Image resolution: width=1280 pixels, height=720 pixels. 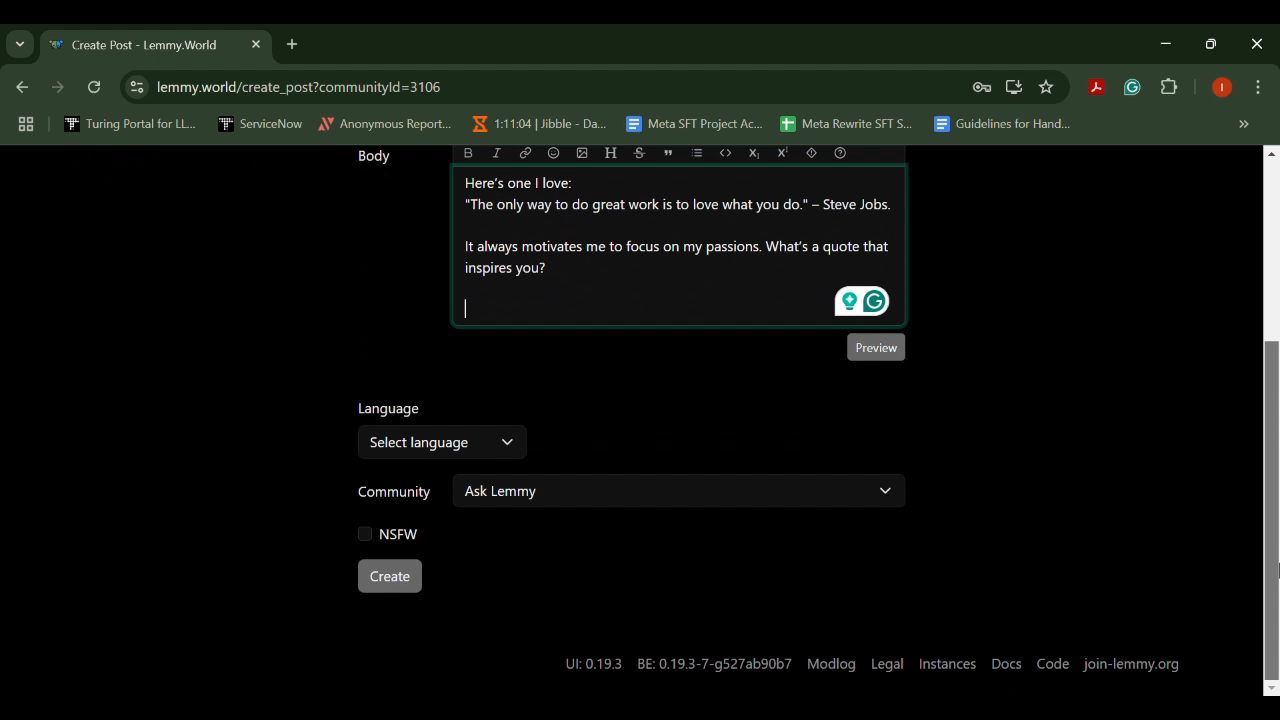 I want to click on lemmy.world/create_post?communityld=3106, so click(x=295, y=85).